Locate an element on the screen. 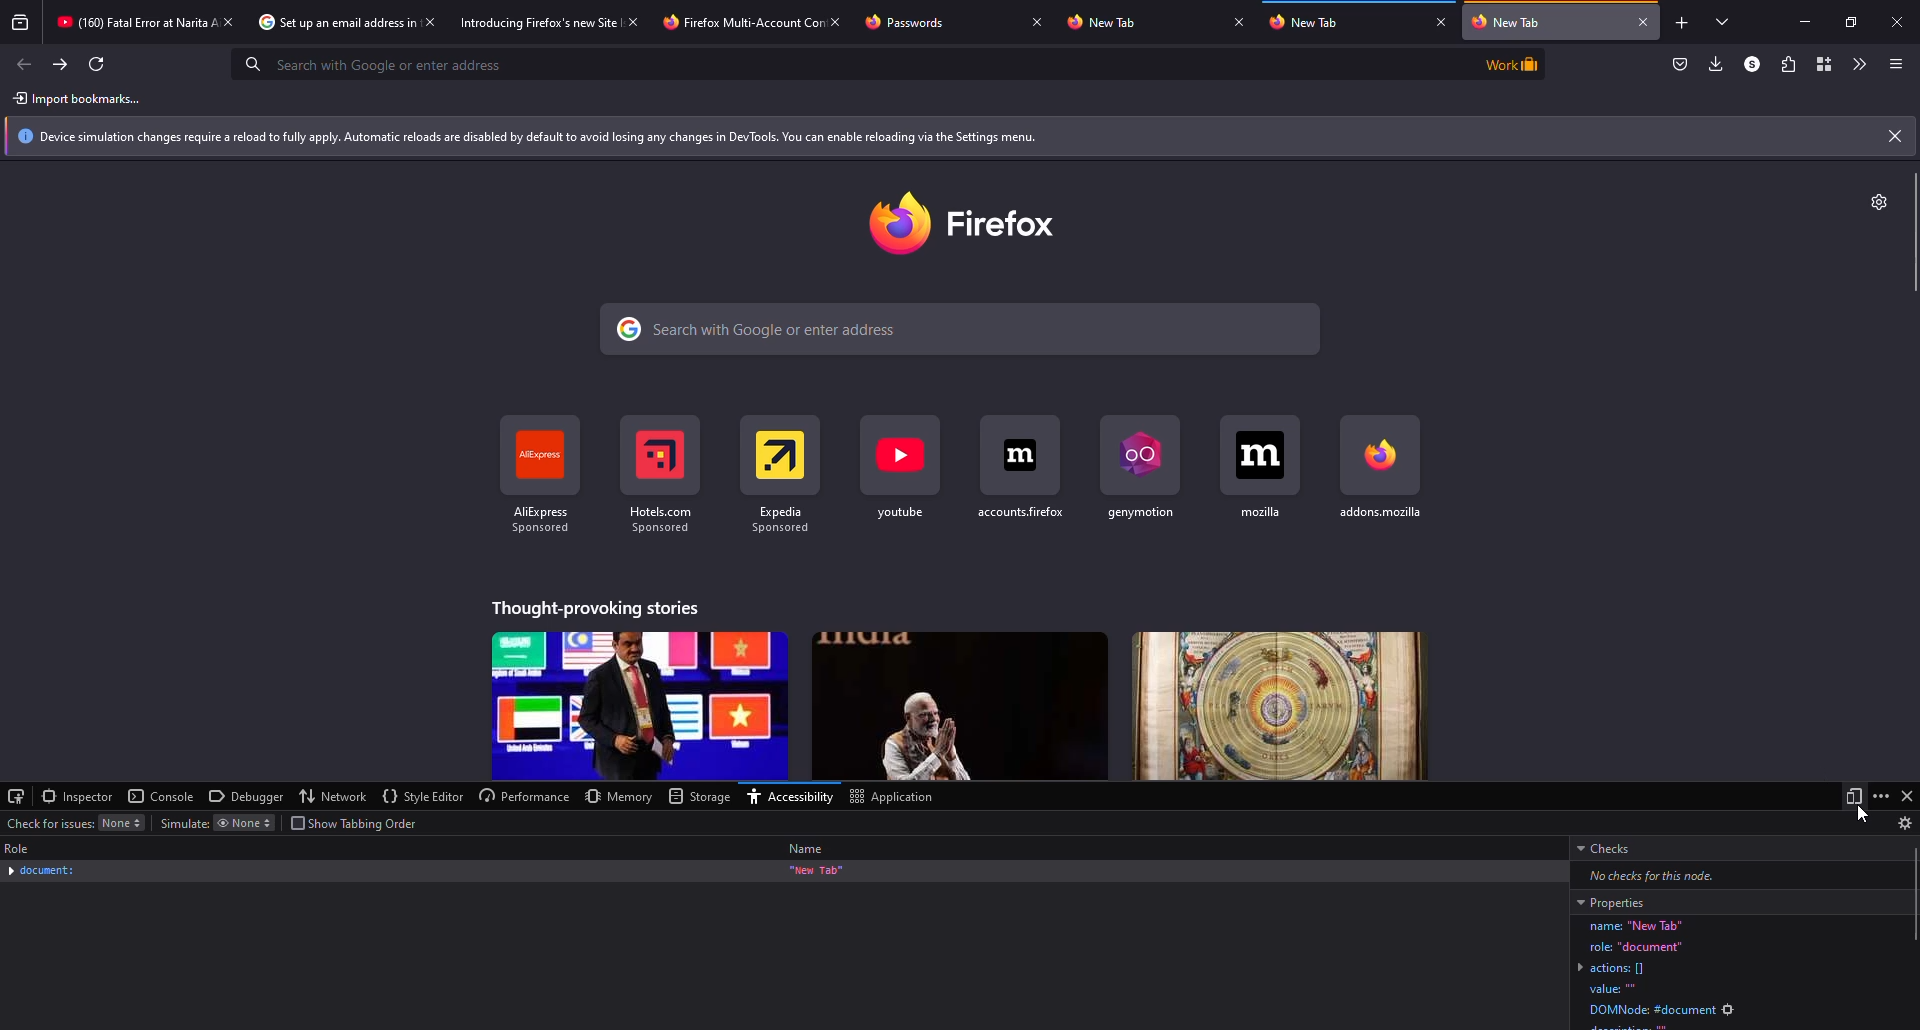  terminal is located at coordinates (17, 795).